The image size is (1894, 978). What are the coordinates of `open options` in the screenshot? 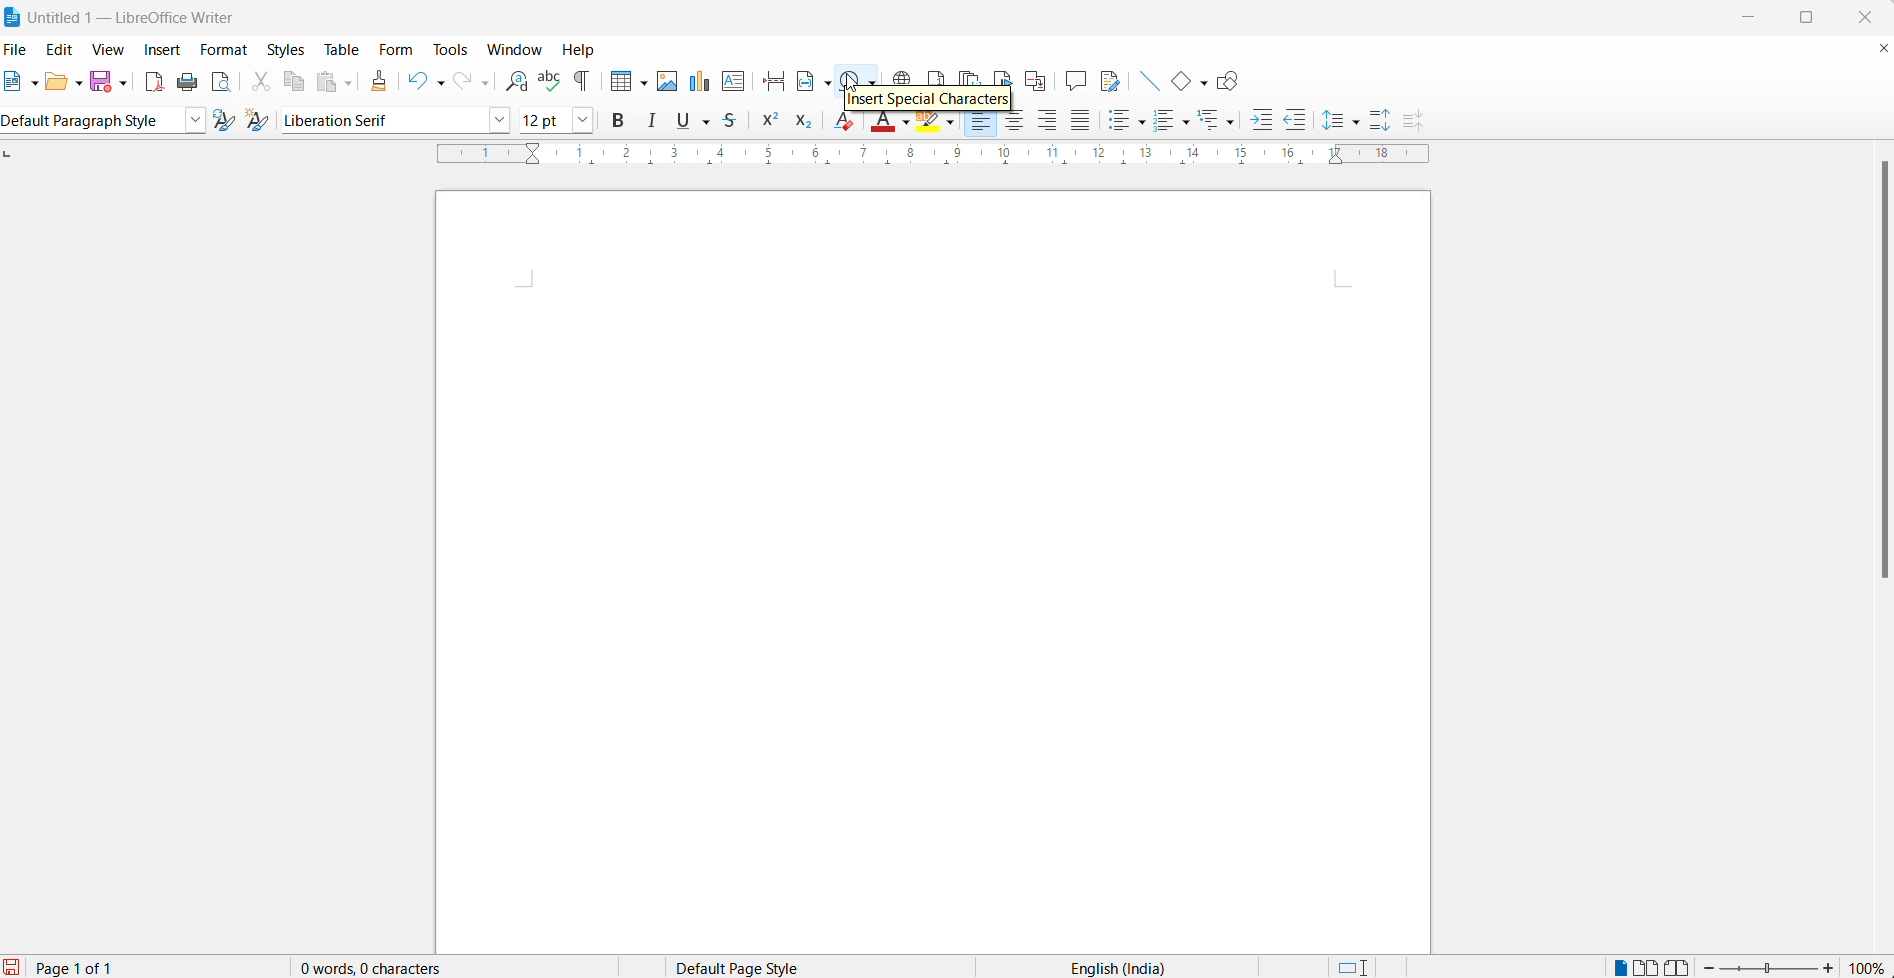 It's located at (81, 84).